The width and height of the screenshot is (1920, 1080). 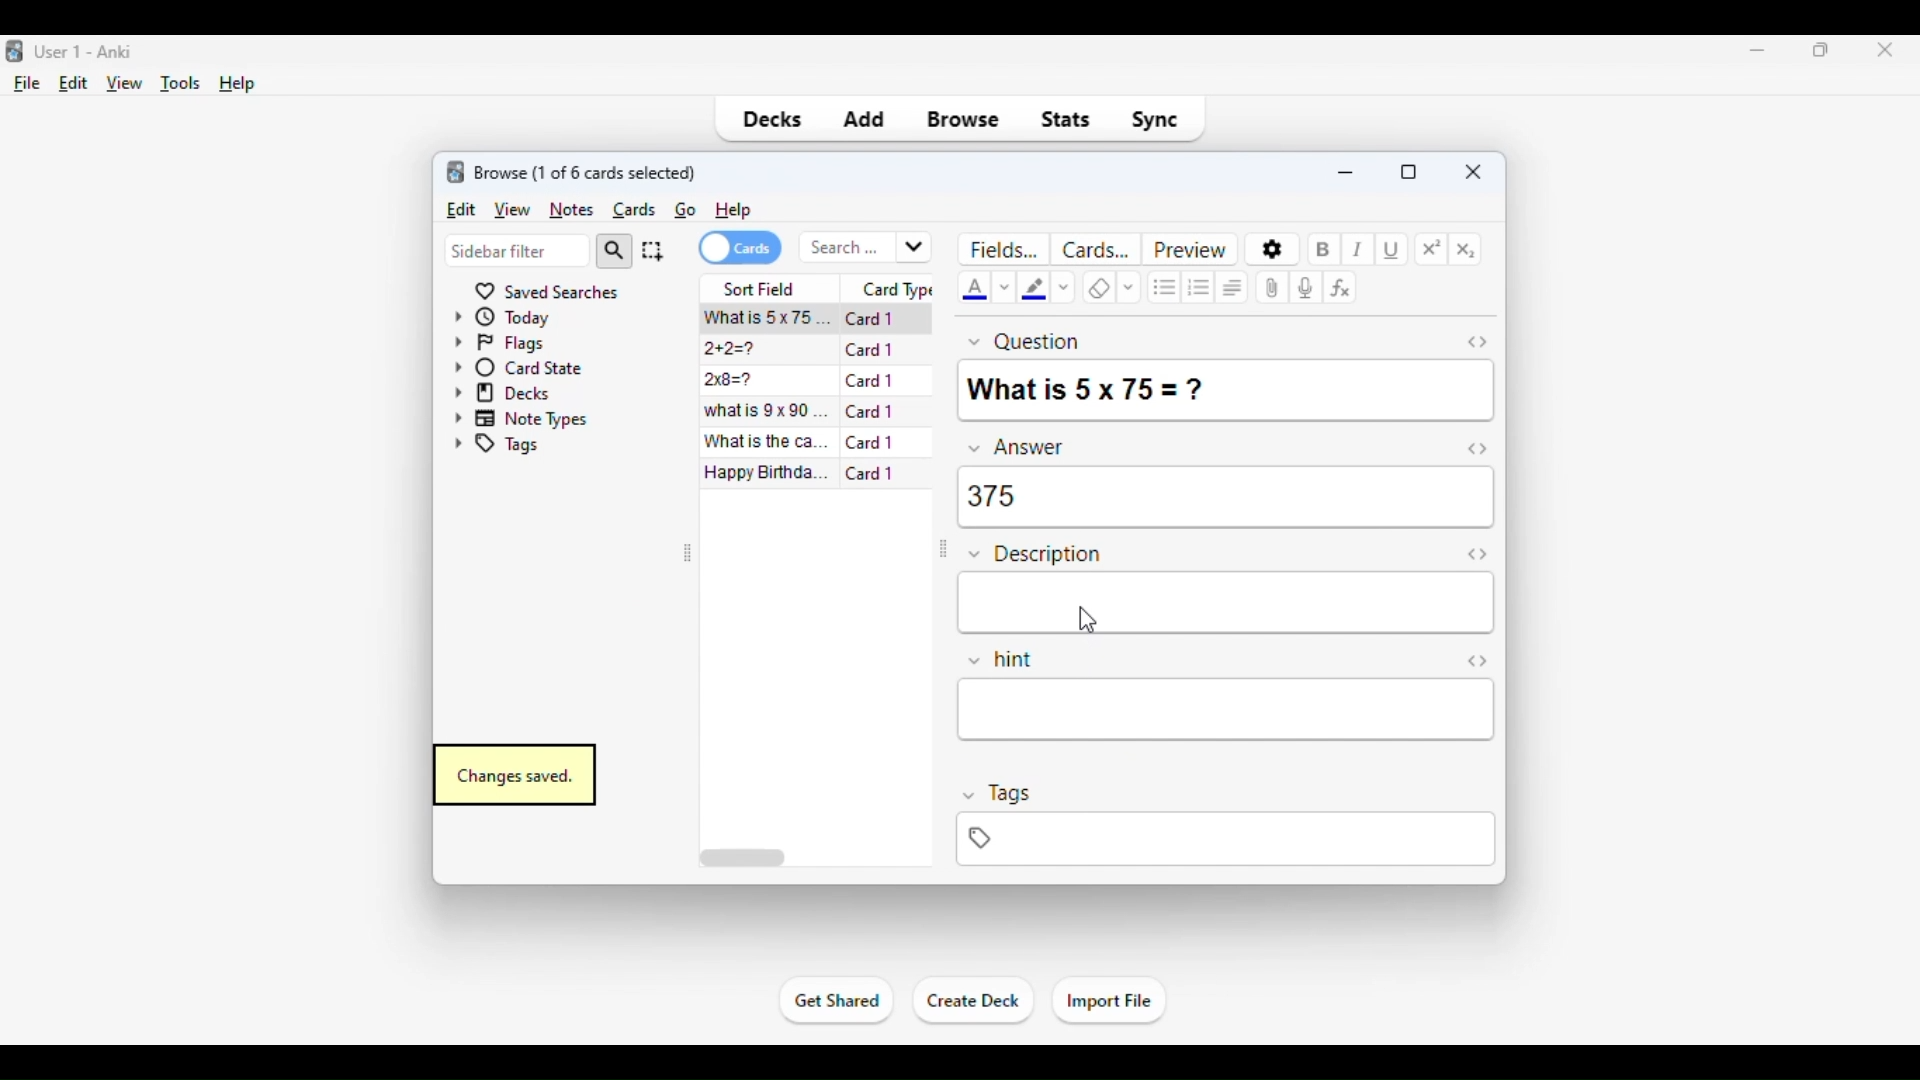 I want to click on tools, so click(x=182, y=84).